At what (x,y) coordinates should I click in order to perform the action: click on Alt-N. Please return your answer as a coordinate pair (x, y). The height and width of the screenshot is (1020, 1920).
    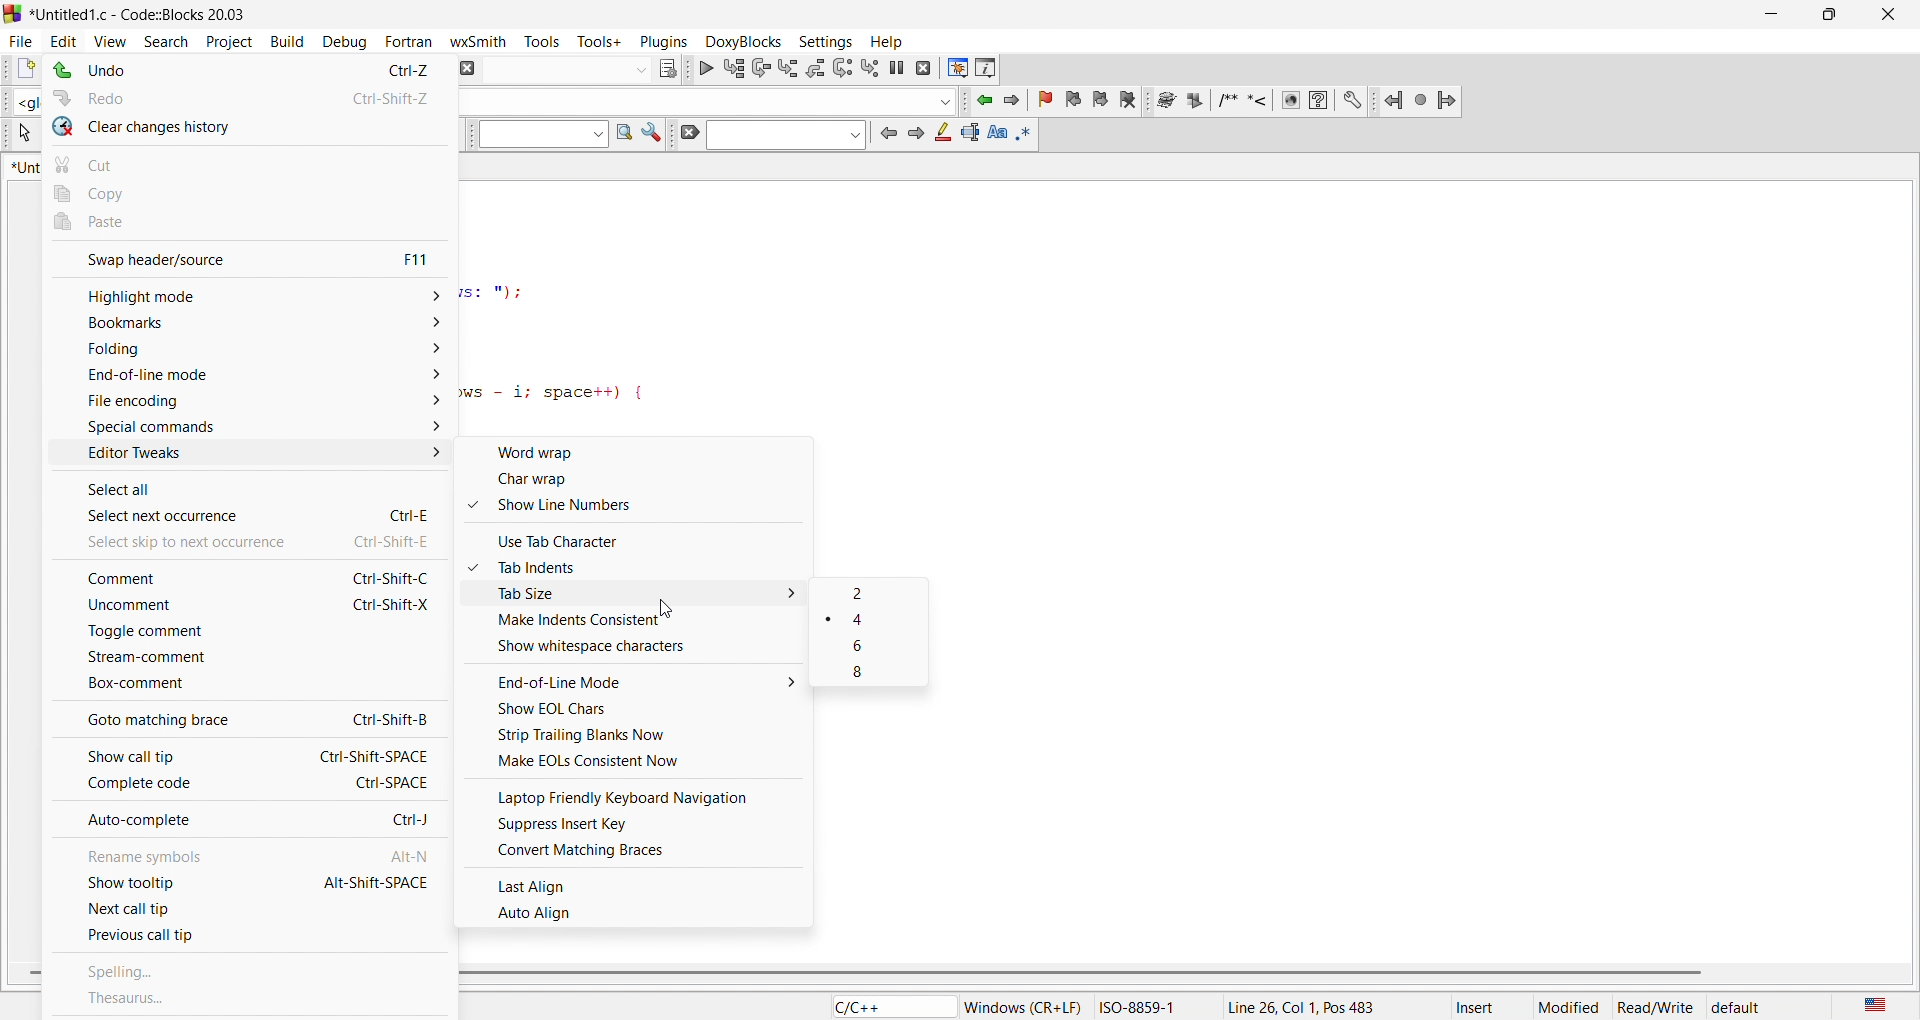
    Looking at the image, I should click on (410, 855).